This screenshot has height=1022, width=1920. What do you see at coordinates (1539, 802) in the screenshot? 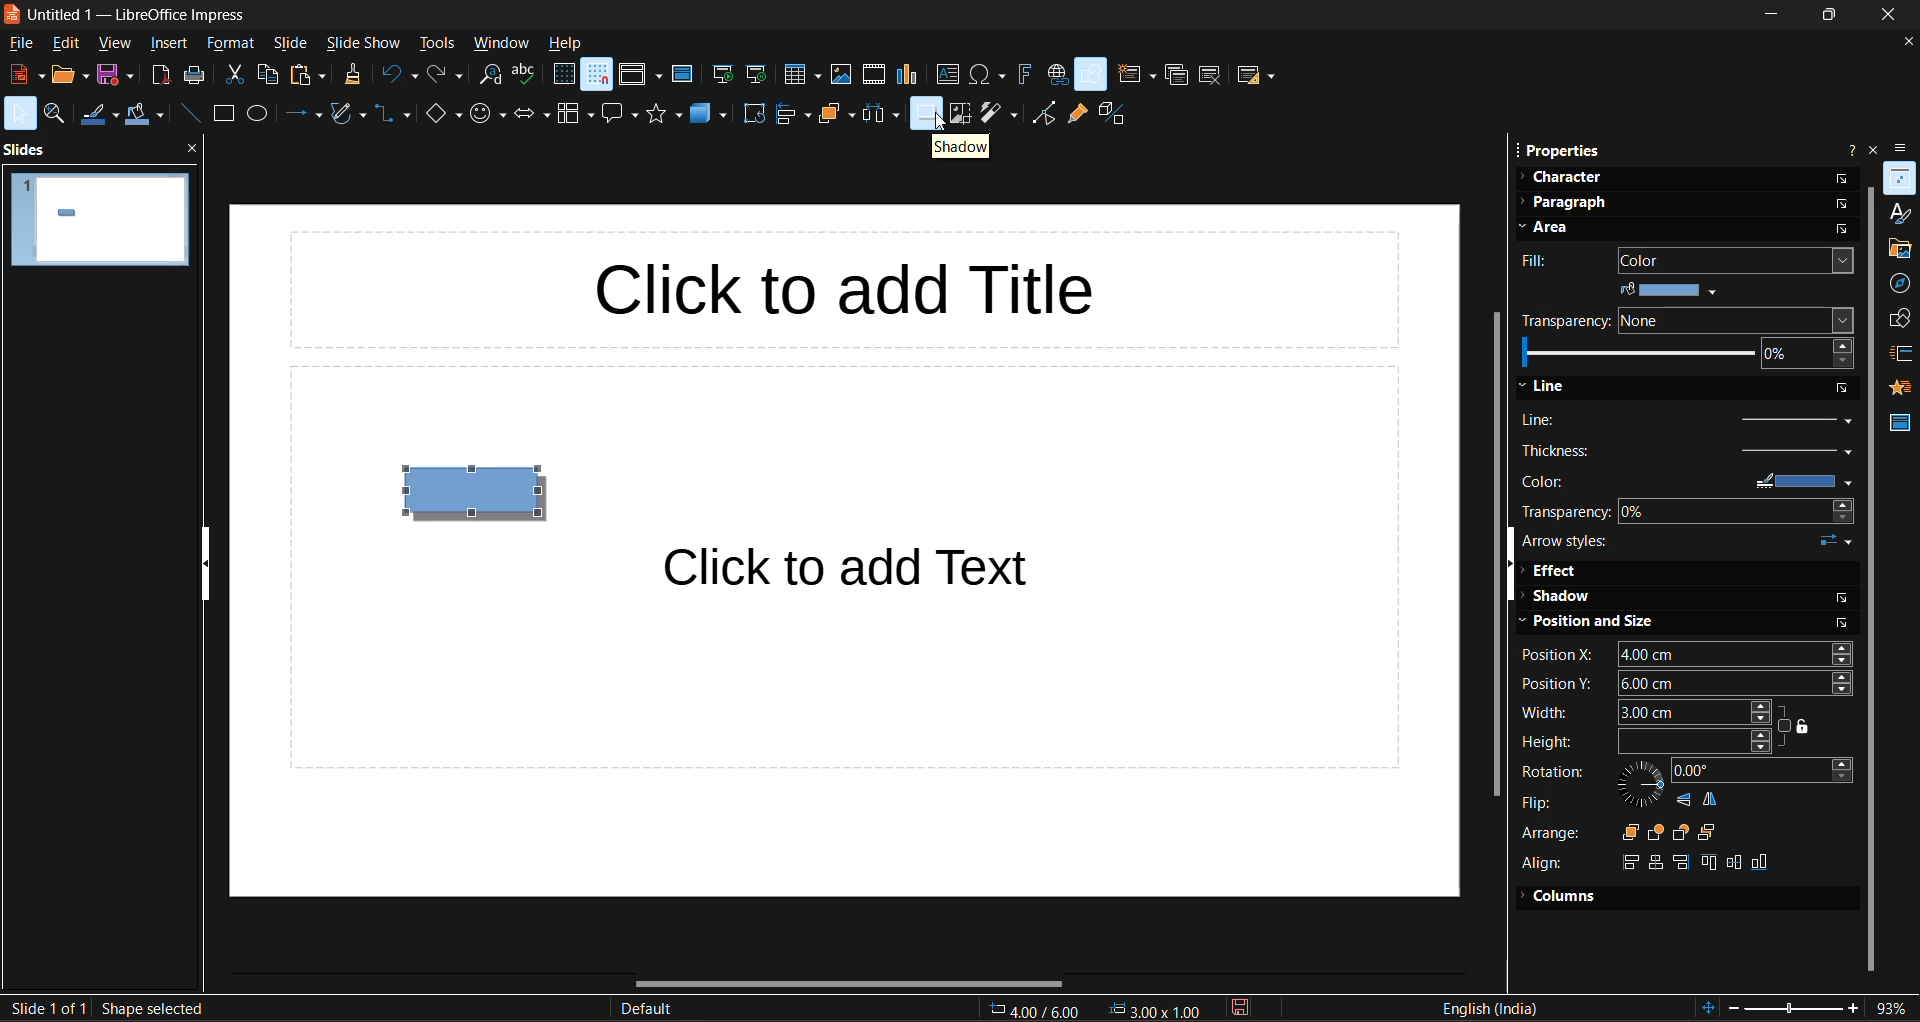
I see `flip` at bounding box center [1539, 802].